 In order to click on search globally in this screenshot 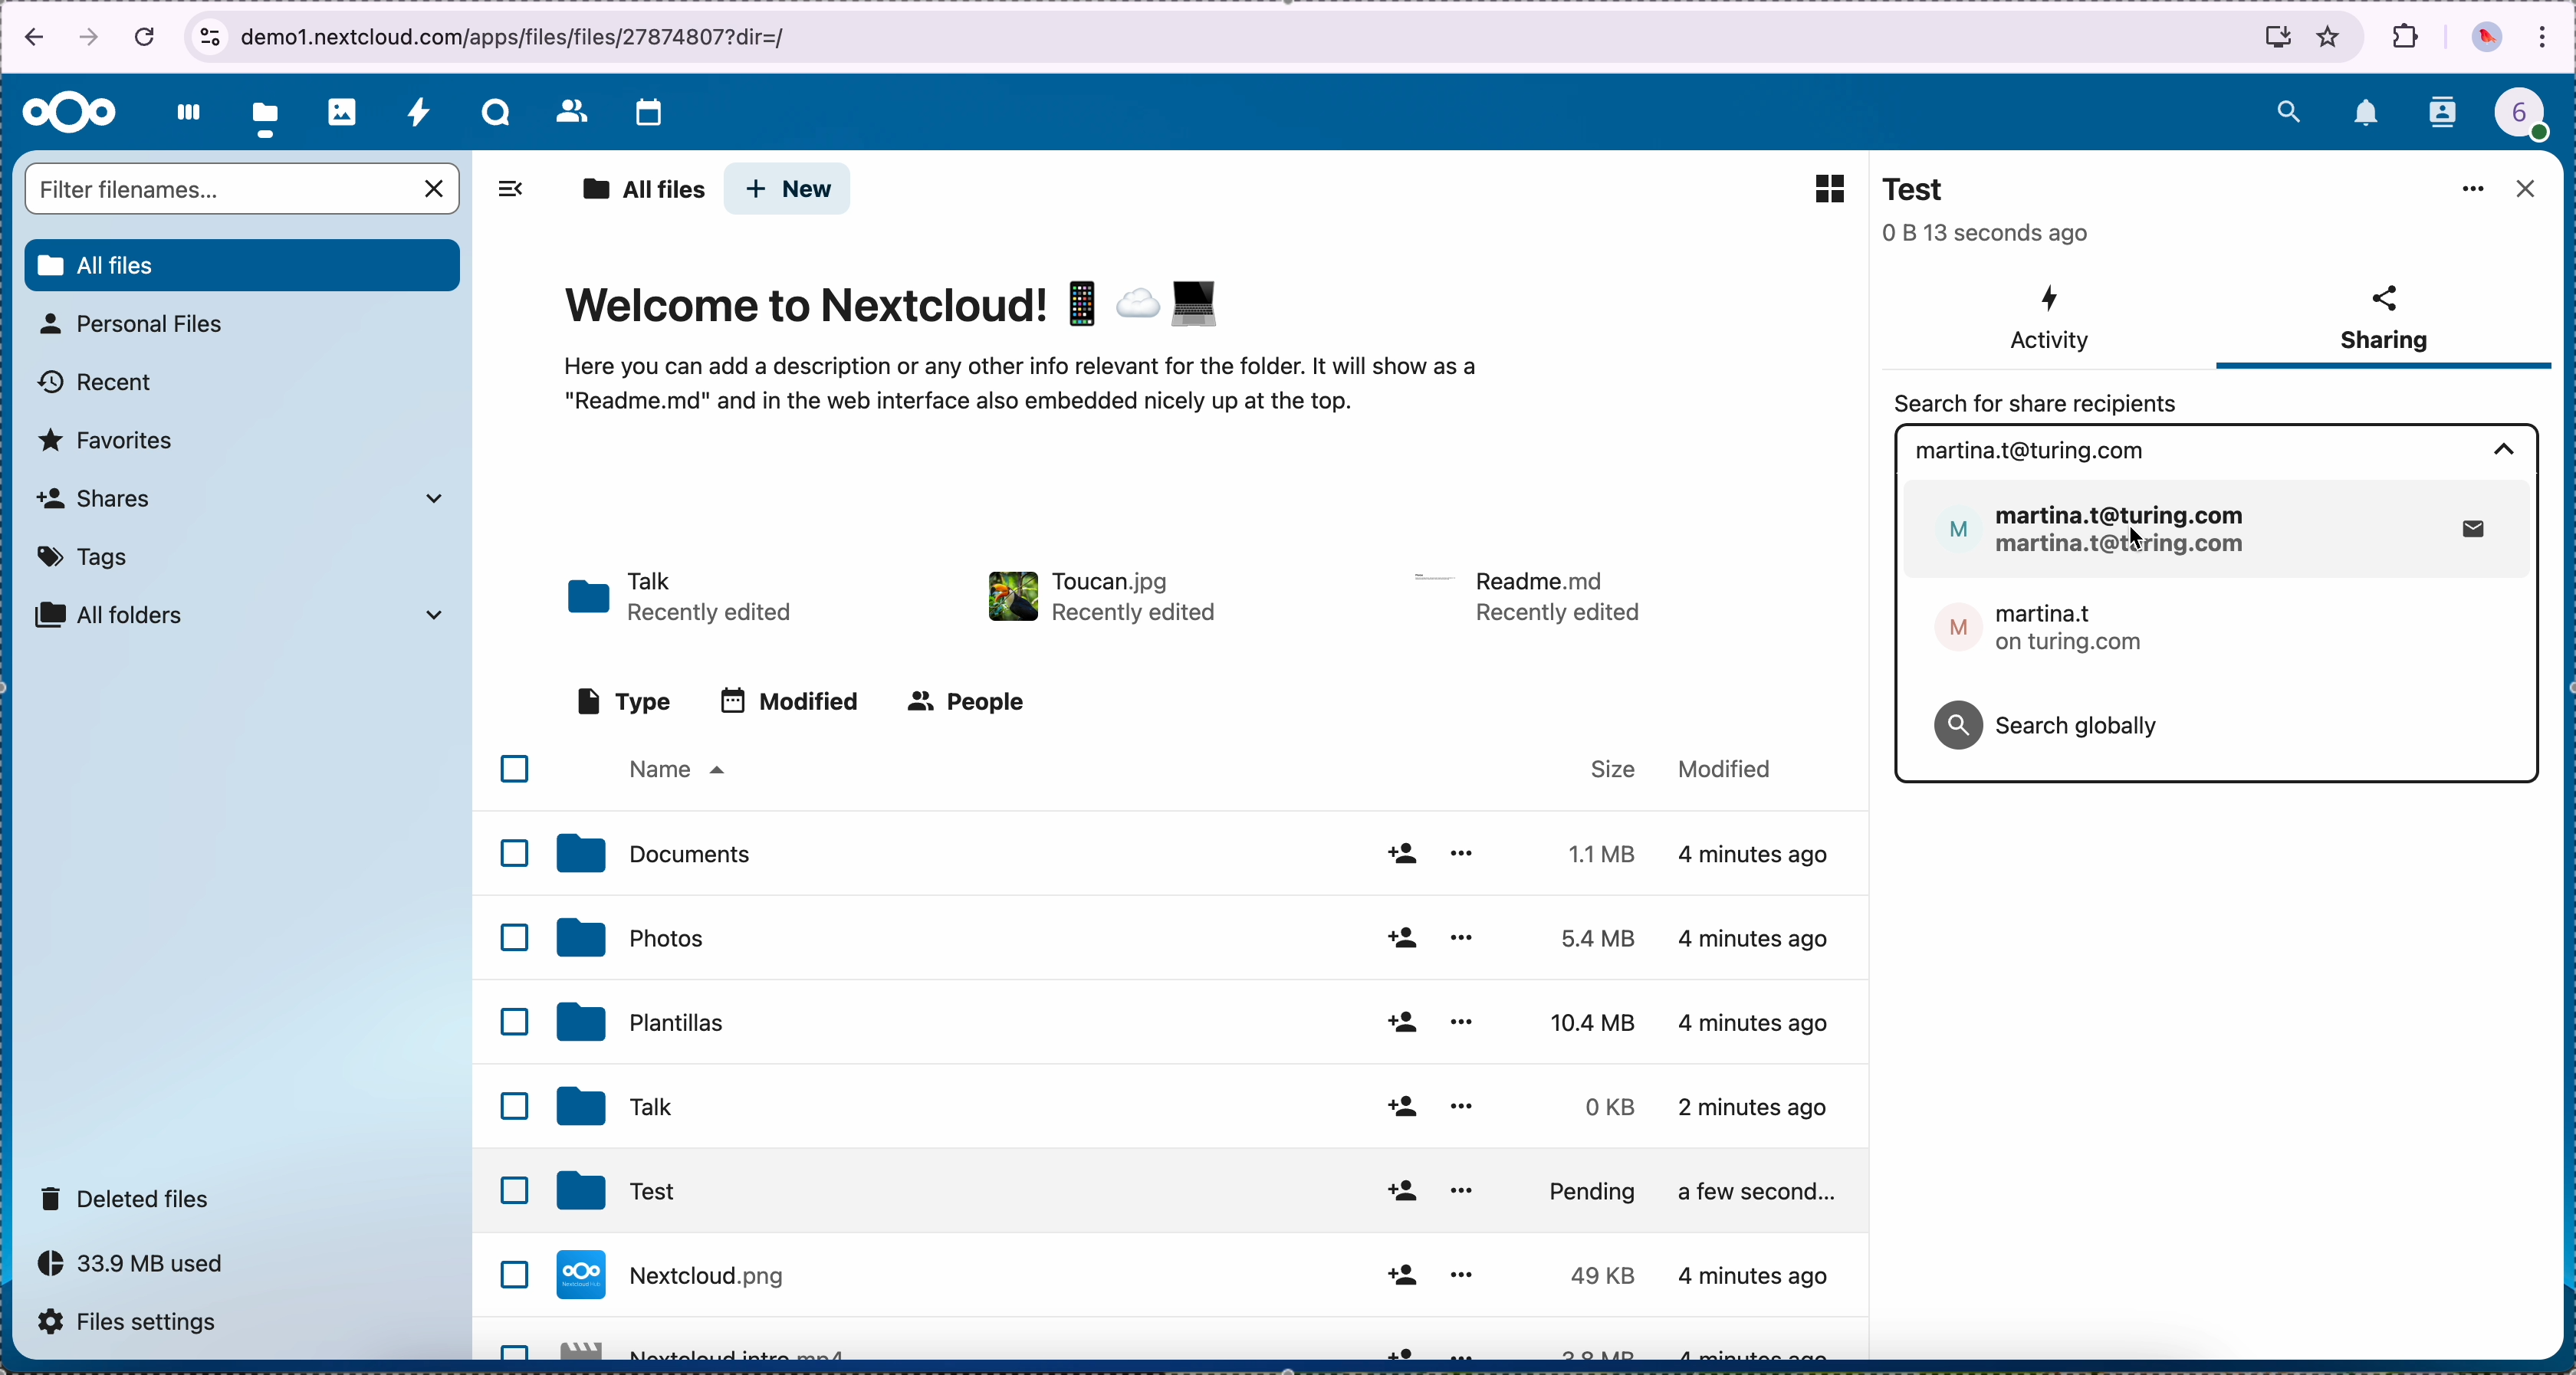, I will do `click(2051, 723)`.